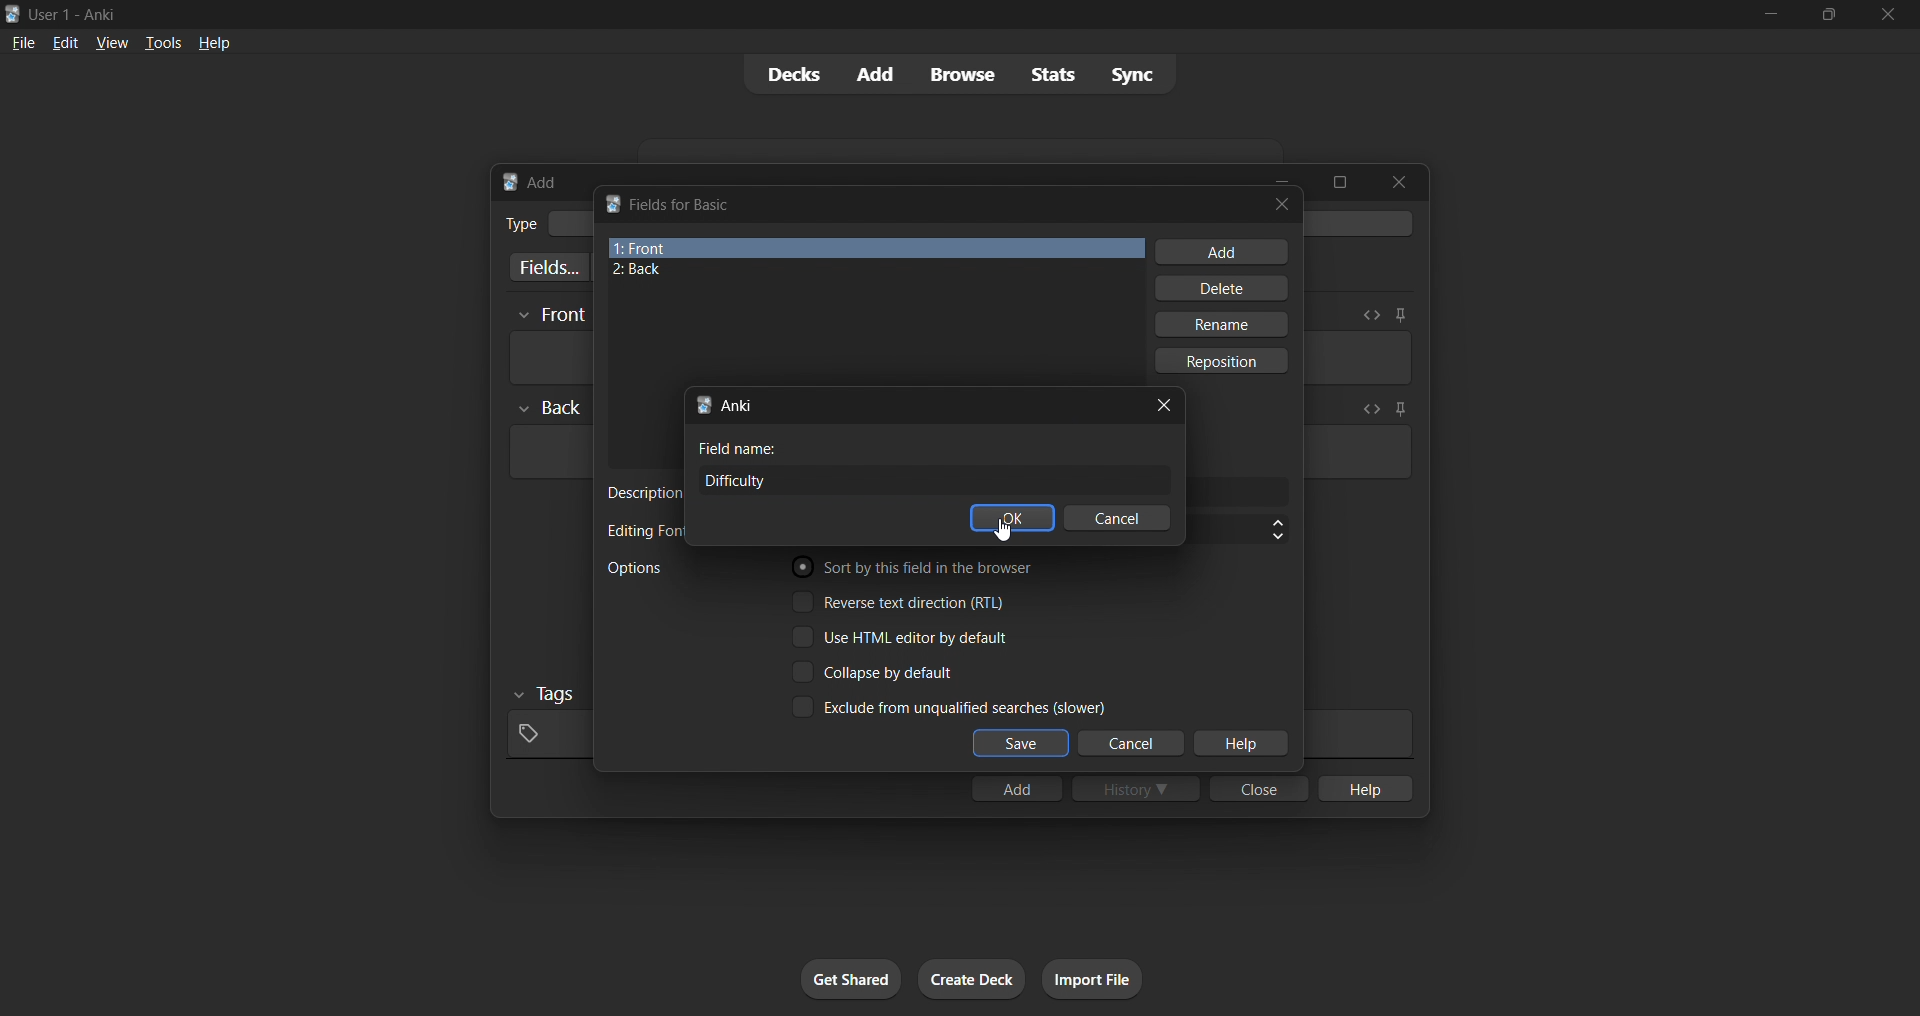  Describe the element at coordinates (902, 601) in the screenshot. I see `Toggle` at that location.